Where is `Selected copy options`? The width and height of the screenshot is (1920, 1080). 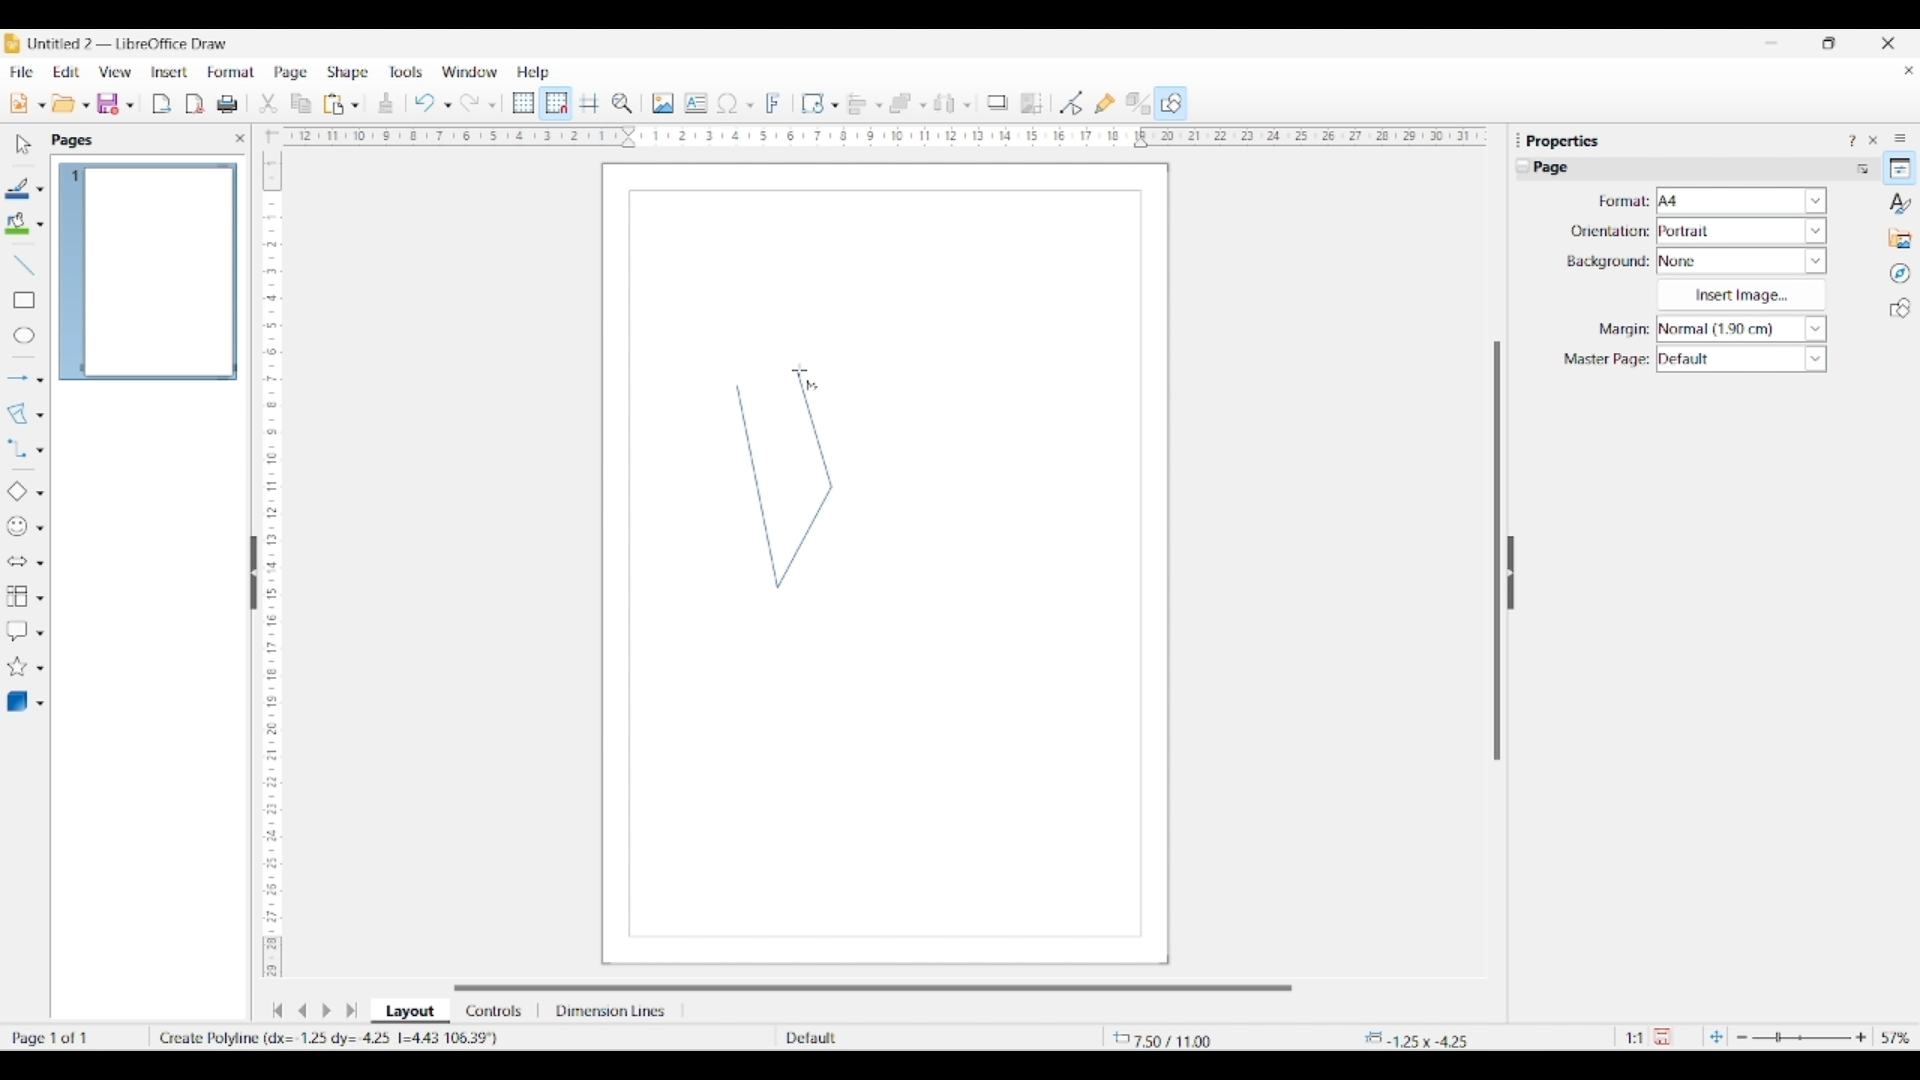
Selected copy options is located at coordinates (301, 104).